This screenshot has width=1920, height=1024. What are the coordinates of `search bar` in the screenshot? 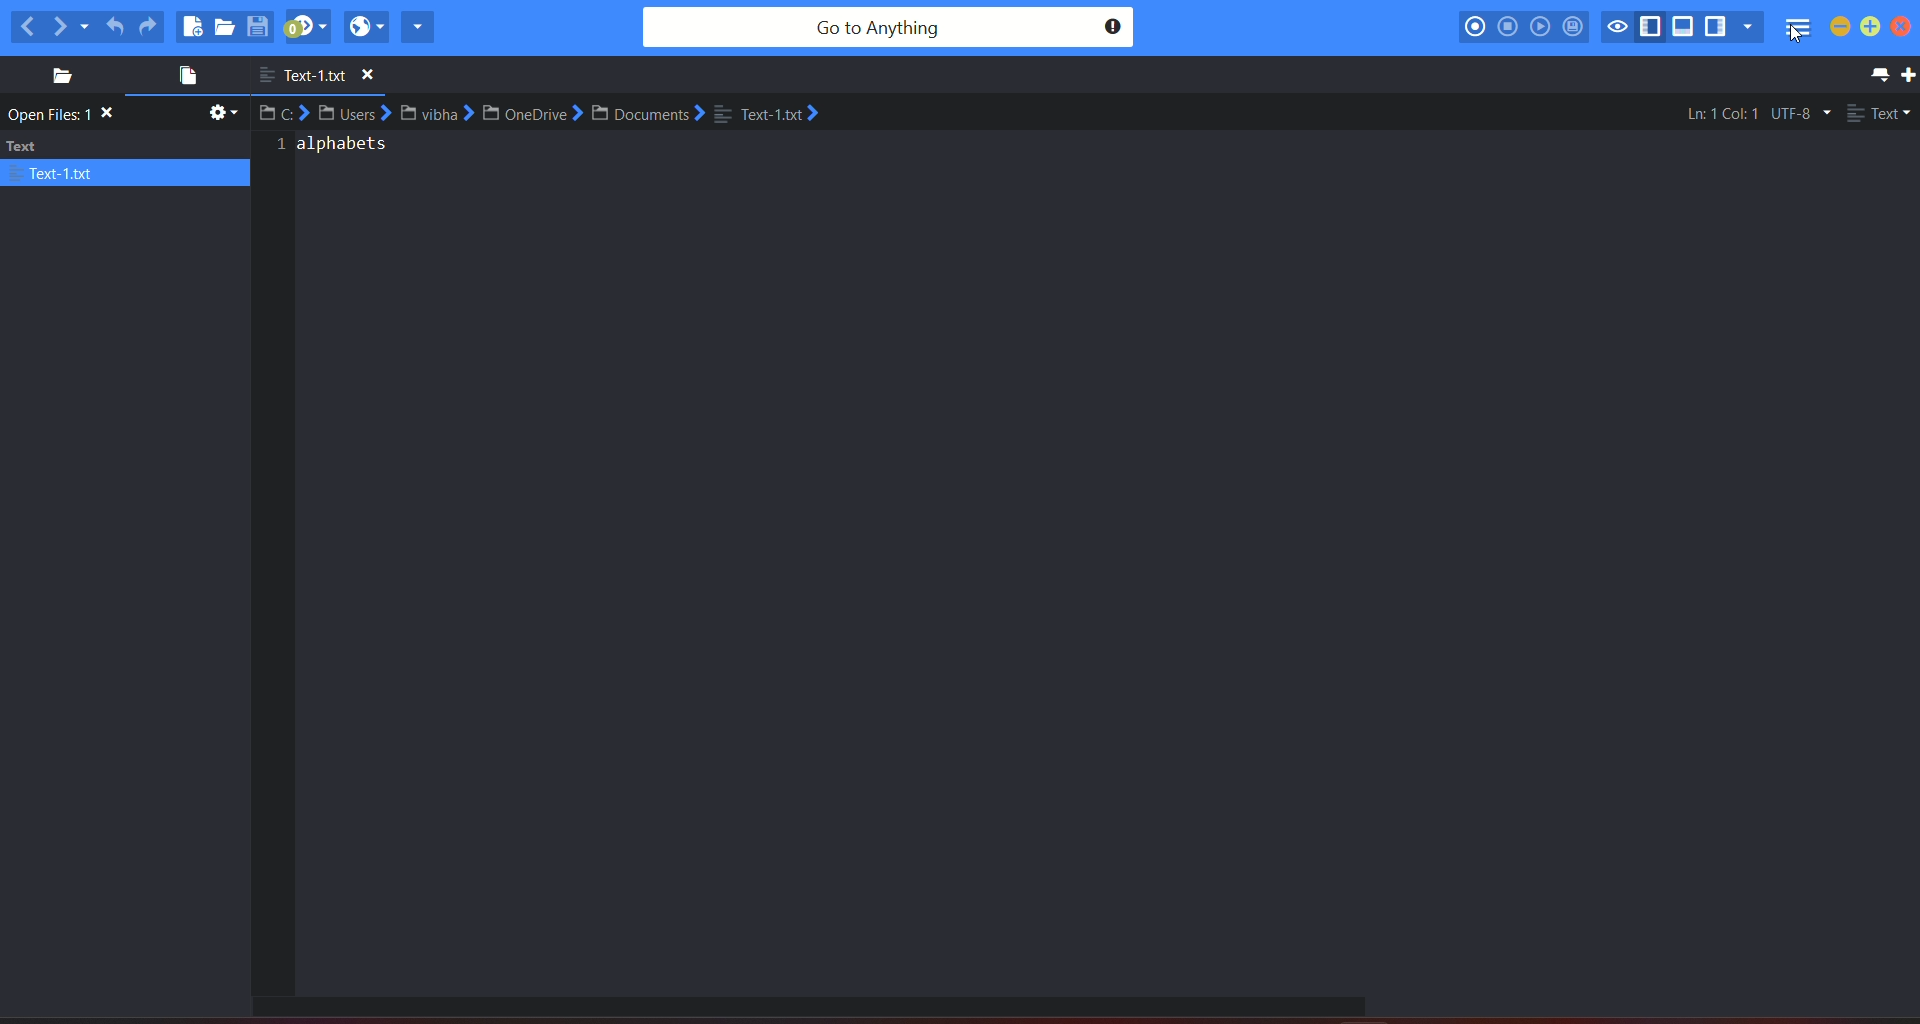 It's located at (887, 28).